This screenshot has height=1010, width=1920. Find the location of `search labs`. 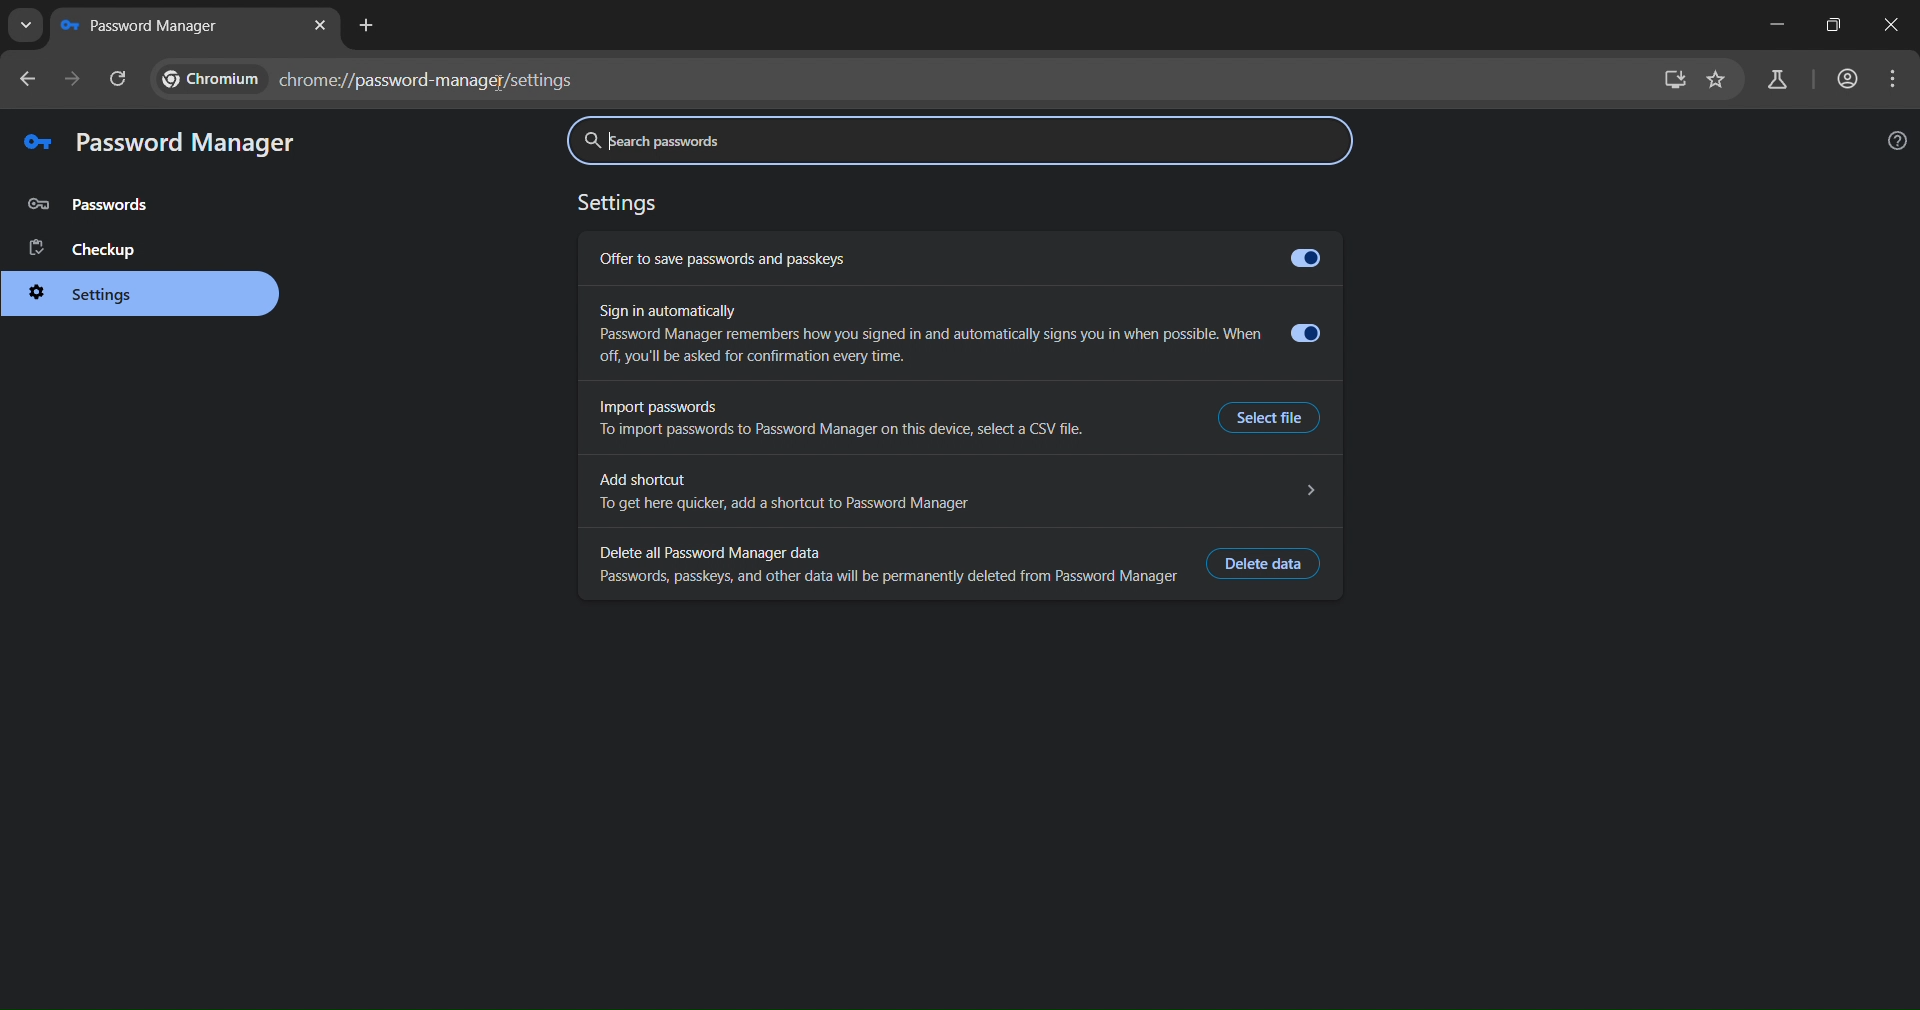

search labs is located at coordinates (1775, 79).